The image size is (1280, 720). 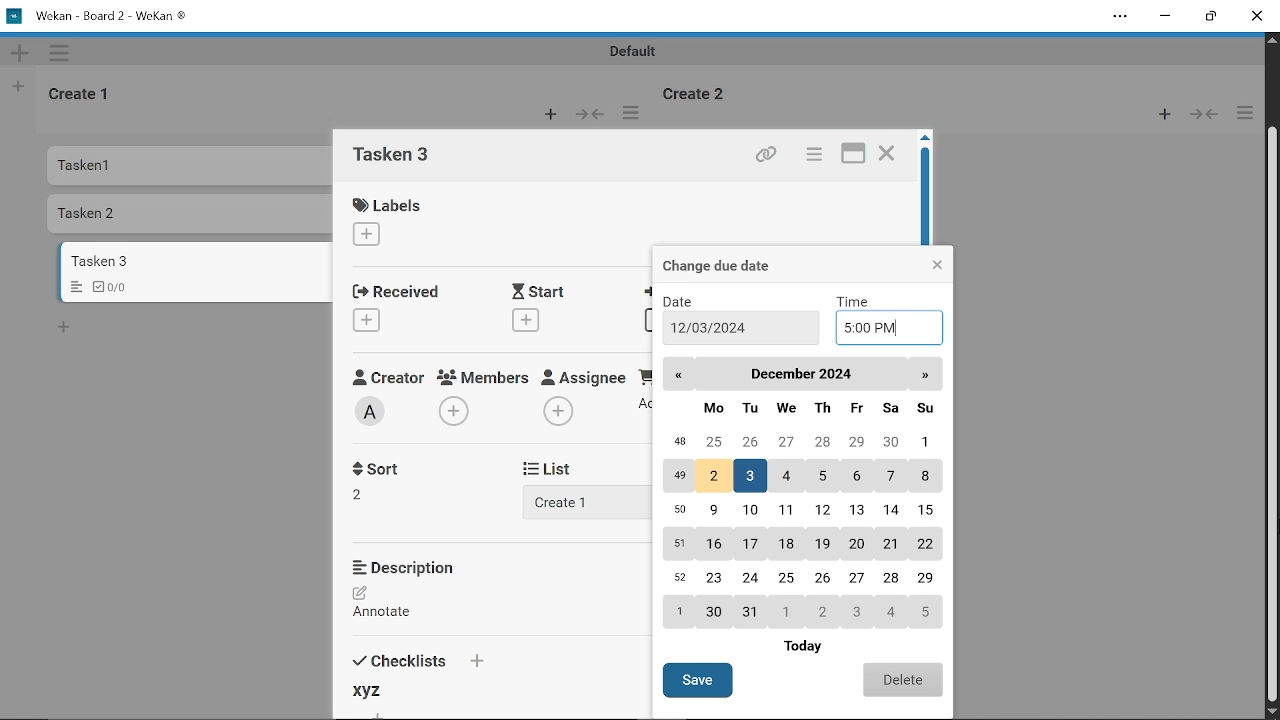 I want to click on More, so click(x=62, y=52).